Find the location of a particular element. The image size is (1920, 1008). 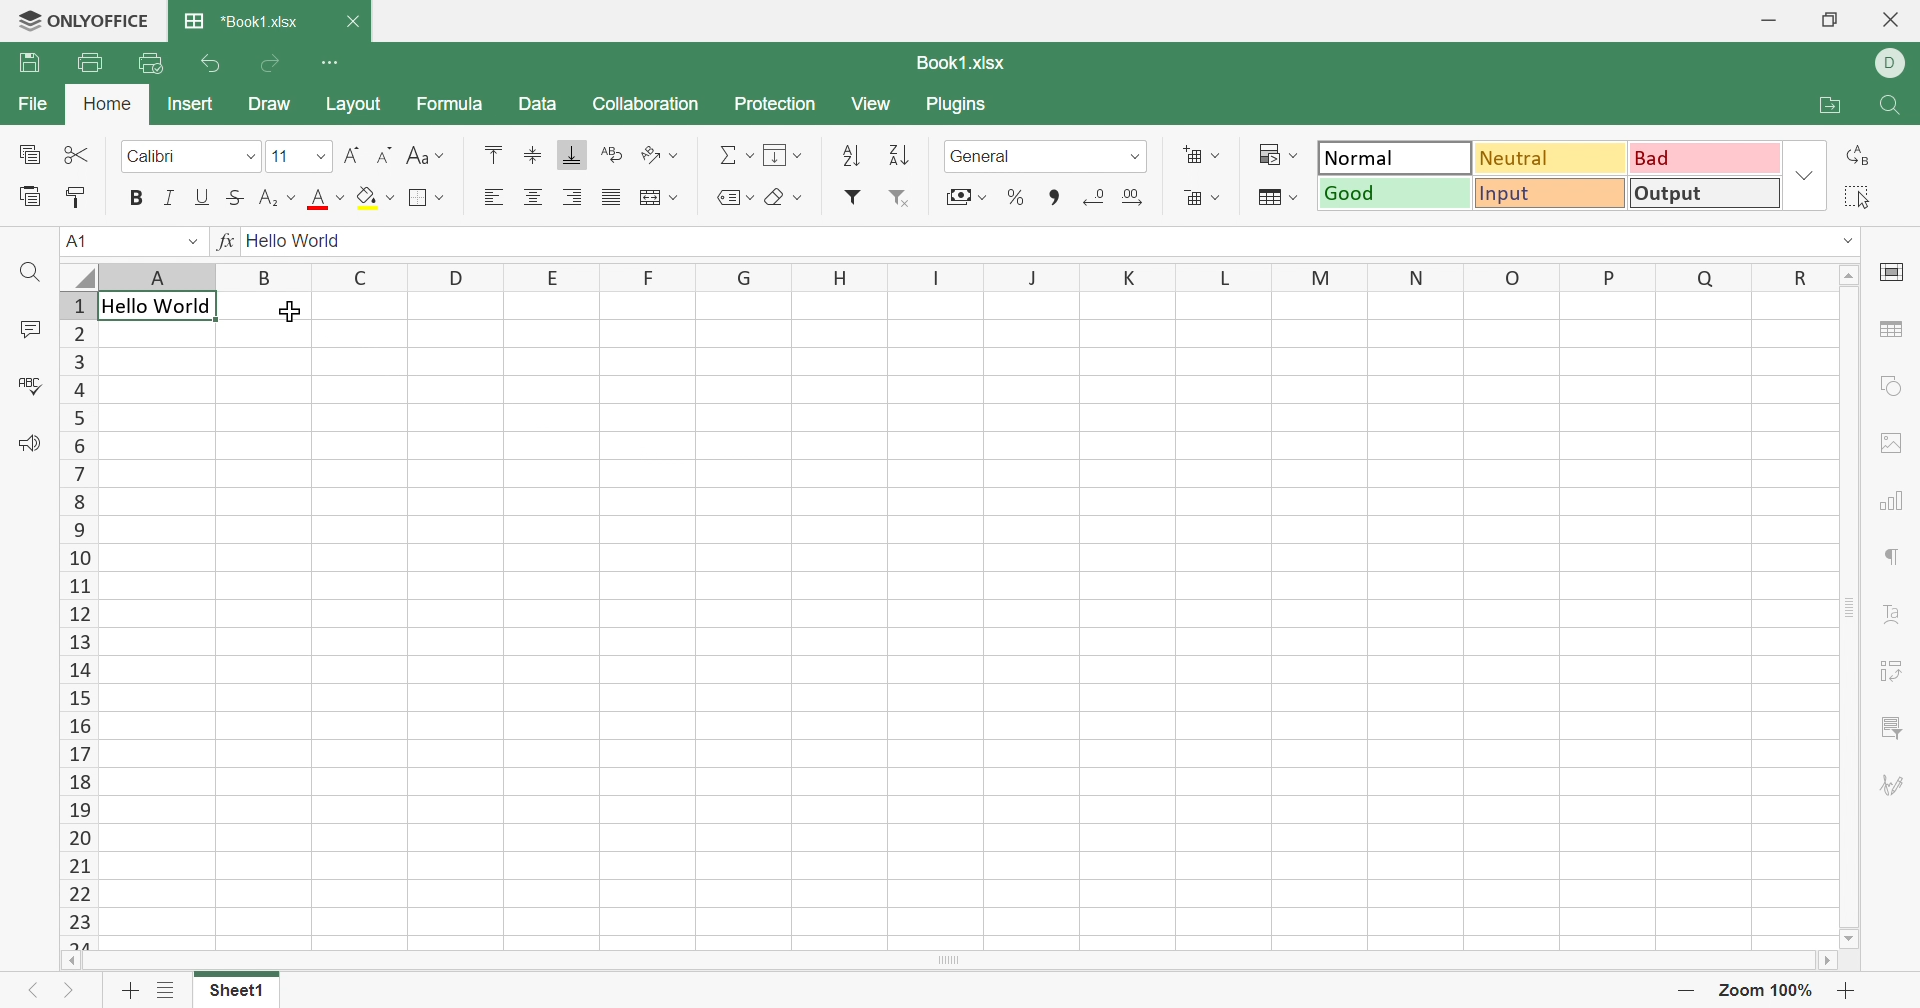

Pivot table settings is located at coordinates (1889, 673).